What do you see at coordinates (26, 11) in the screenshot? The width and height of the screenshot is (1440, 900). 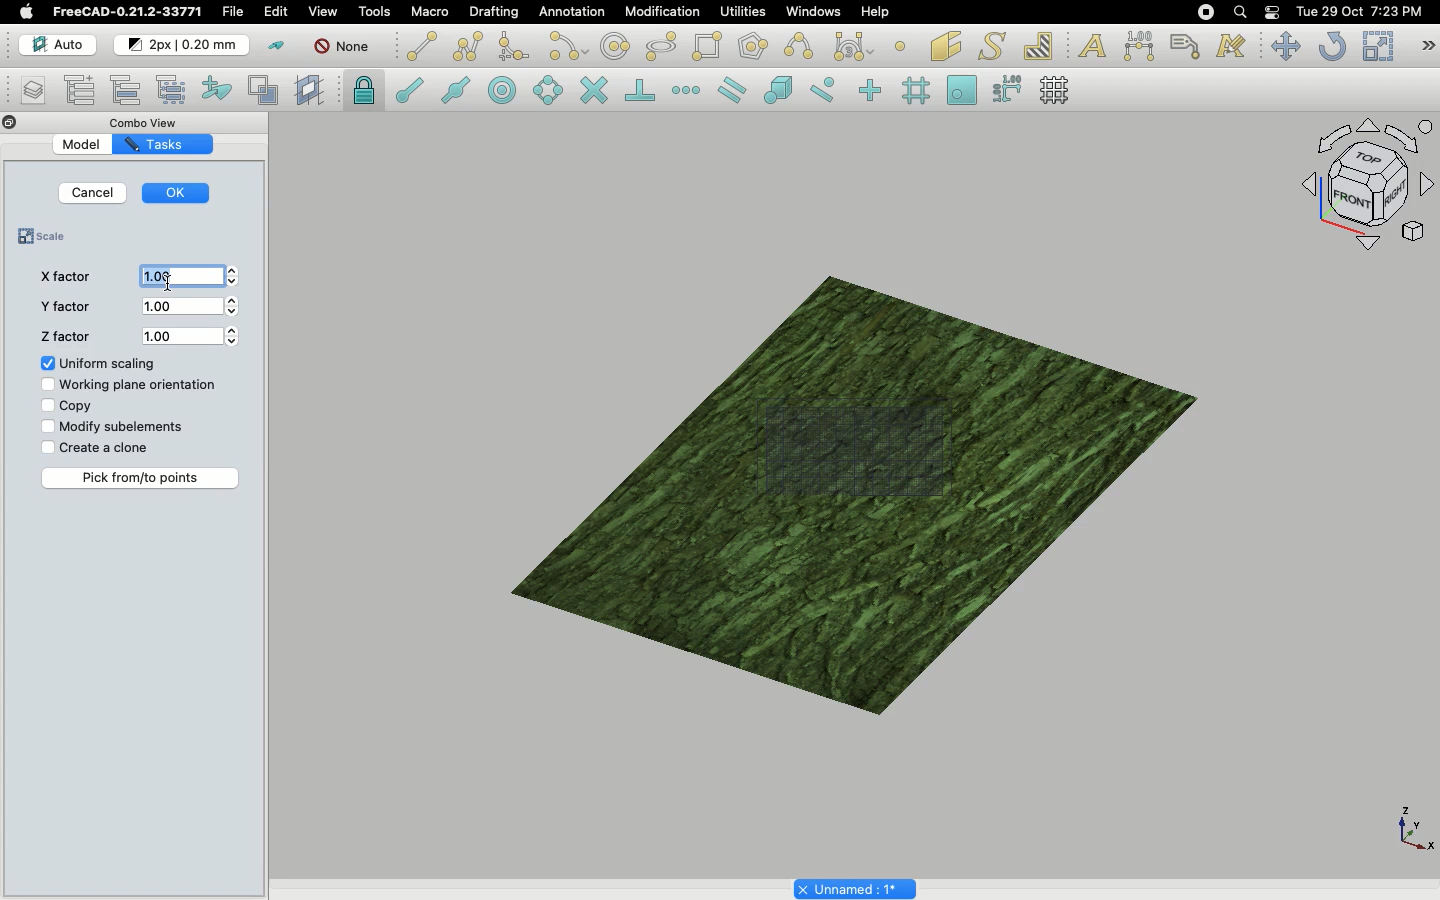 I see `Apple logo` at bounding box center [26, 11].